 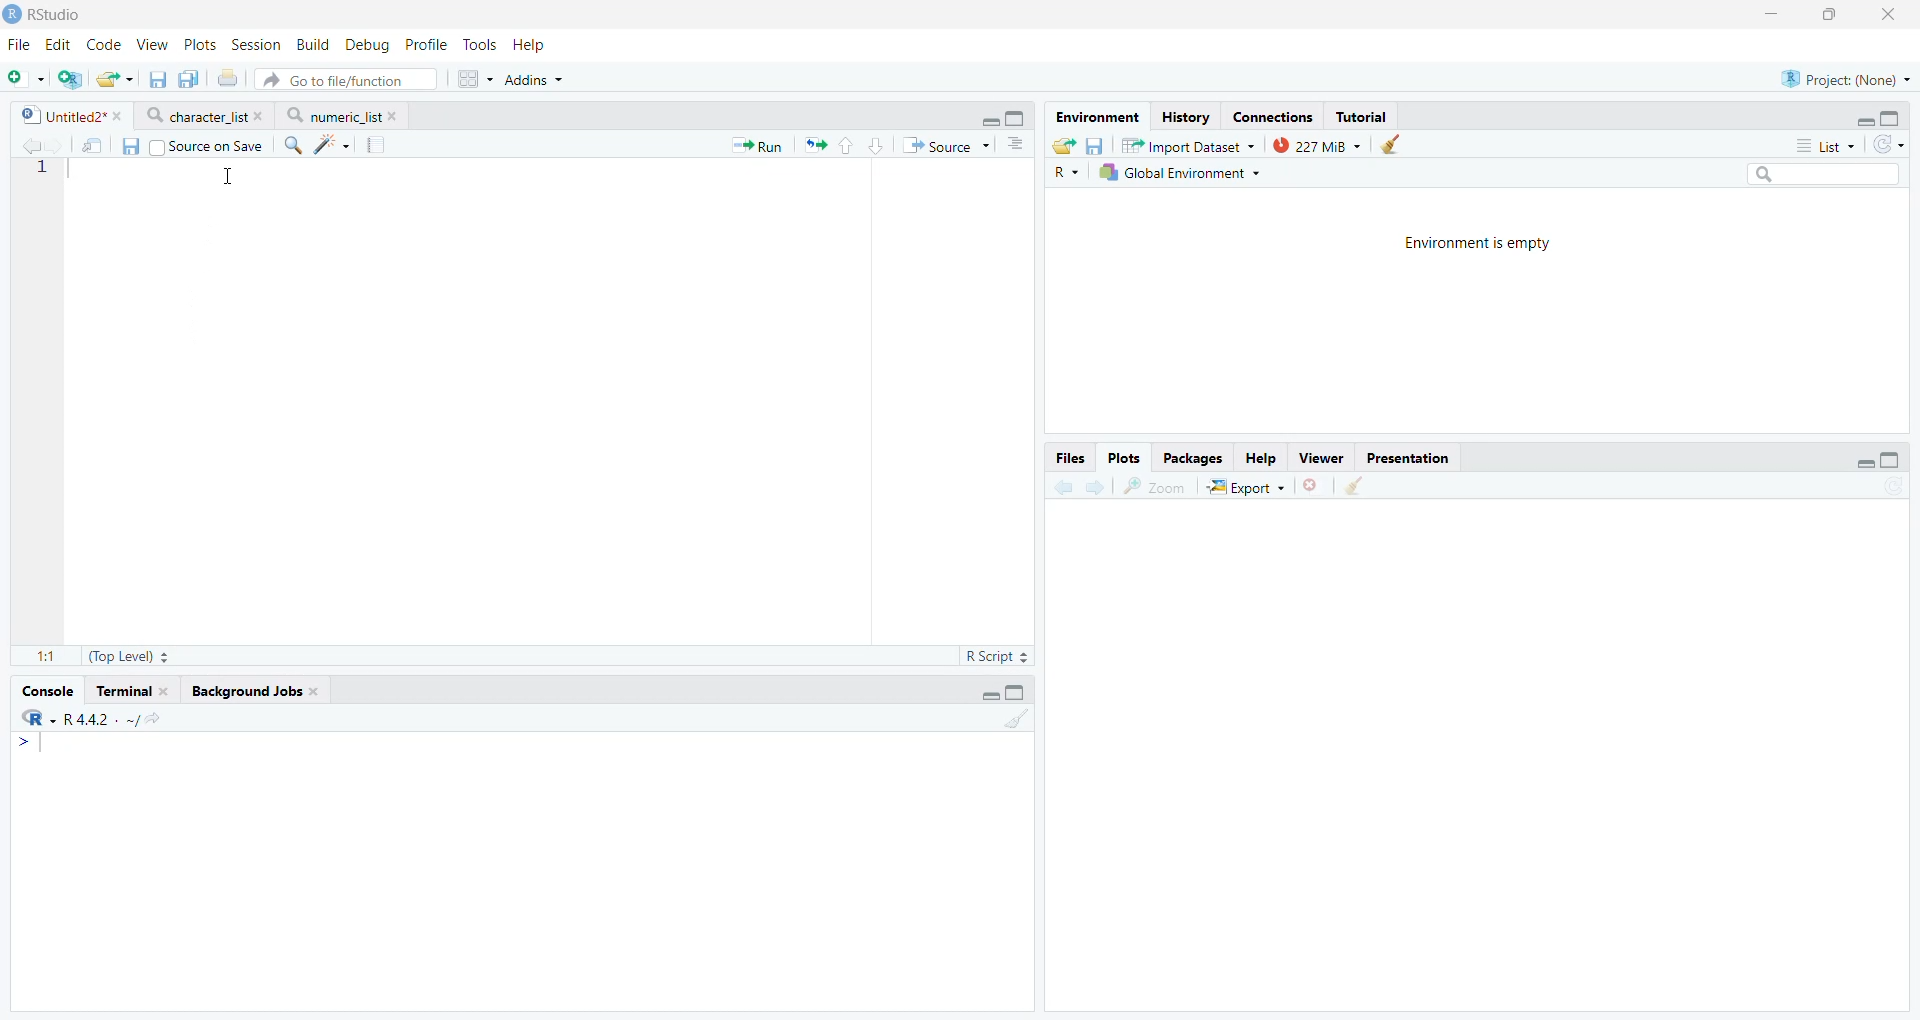 What do you see at coordinates (988, 695) in the screenshot?
I see `Hide` at bounding box center [988, 695].